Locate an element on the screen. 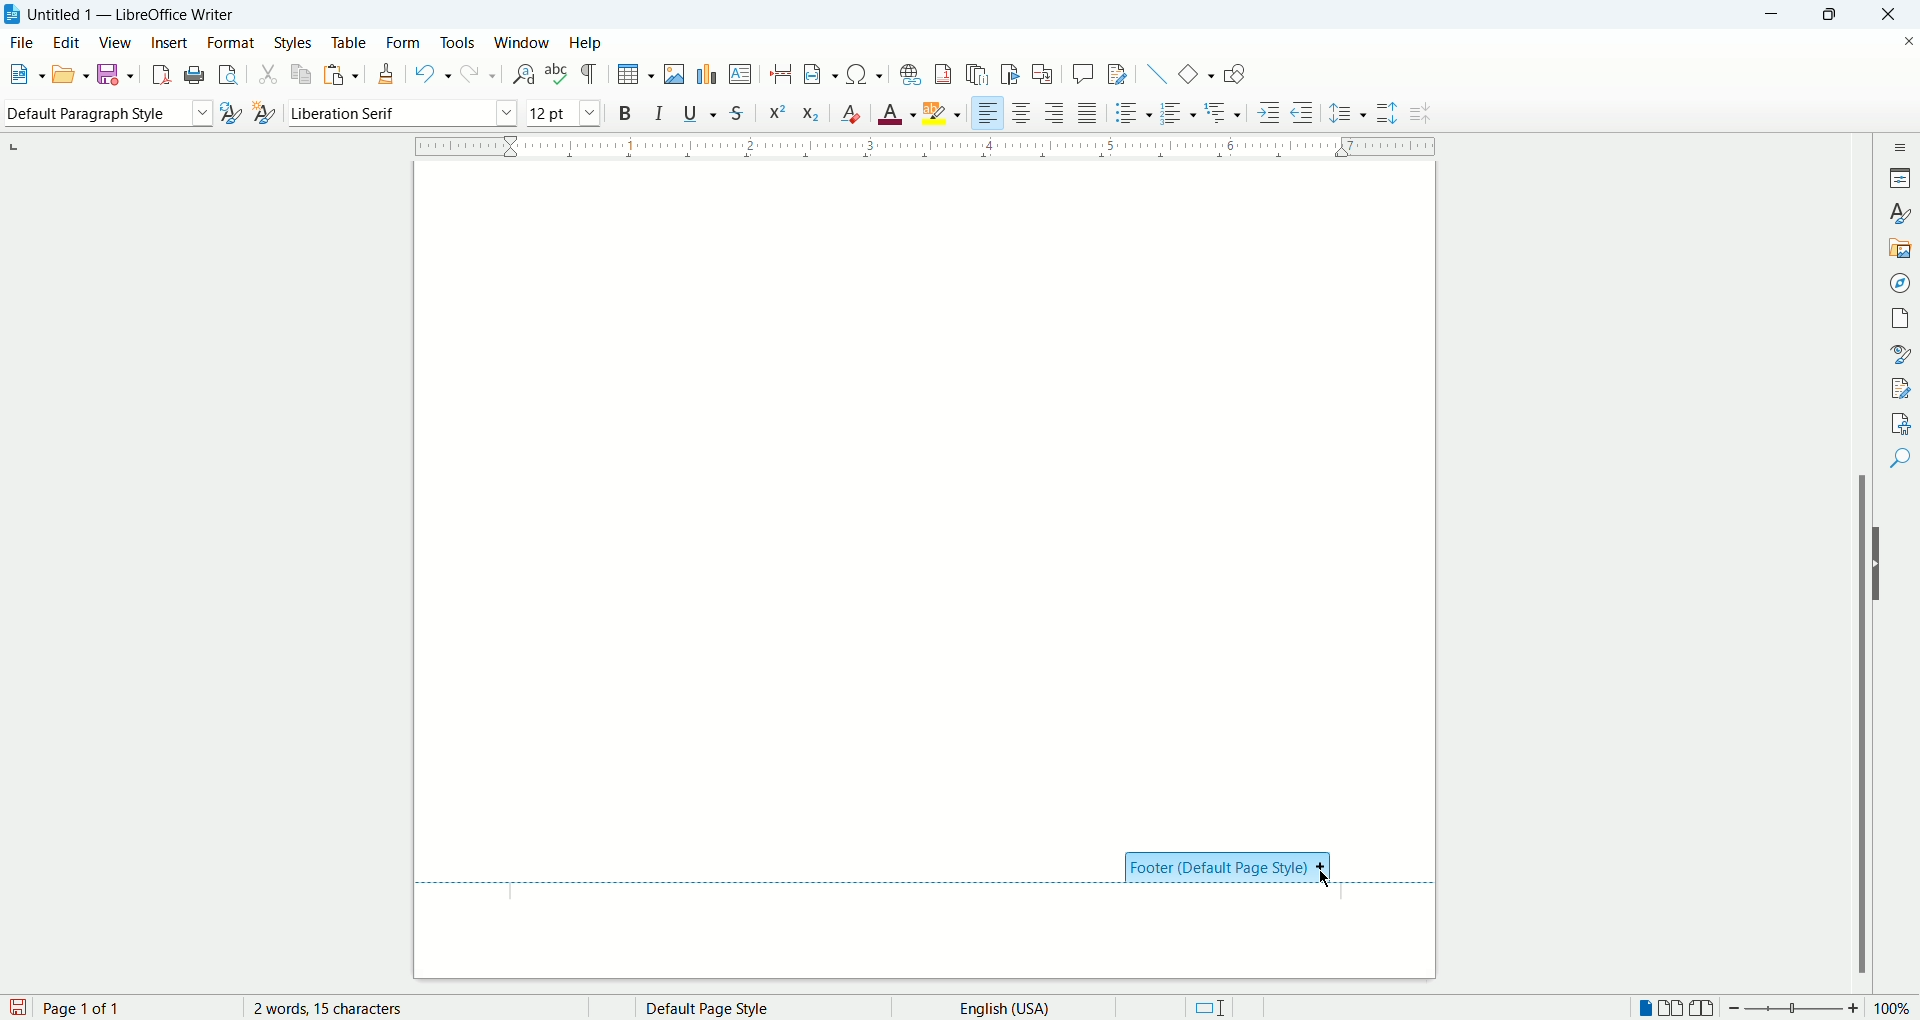 The width and height of the screenshot is (1920, 1020). insert page break is located at coordinates (783, 74).